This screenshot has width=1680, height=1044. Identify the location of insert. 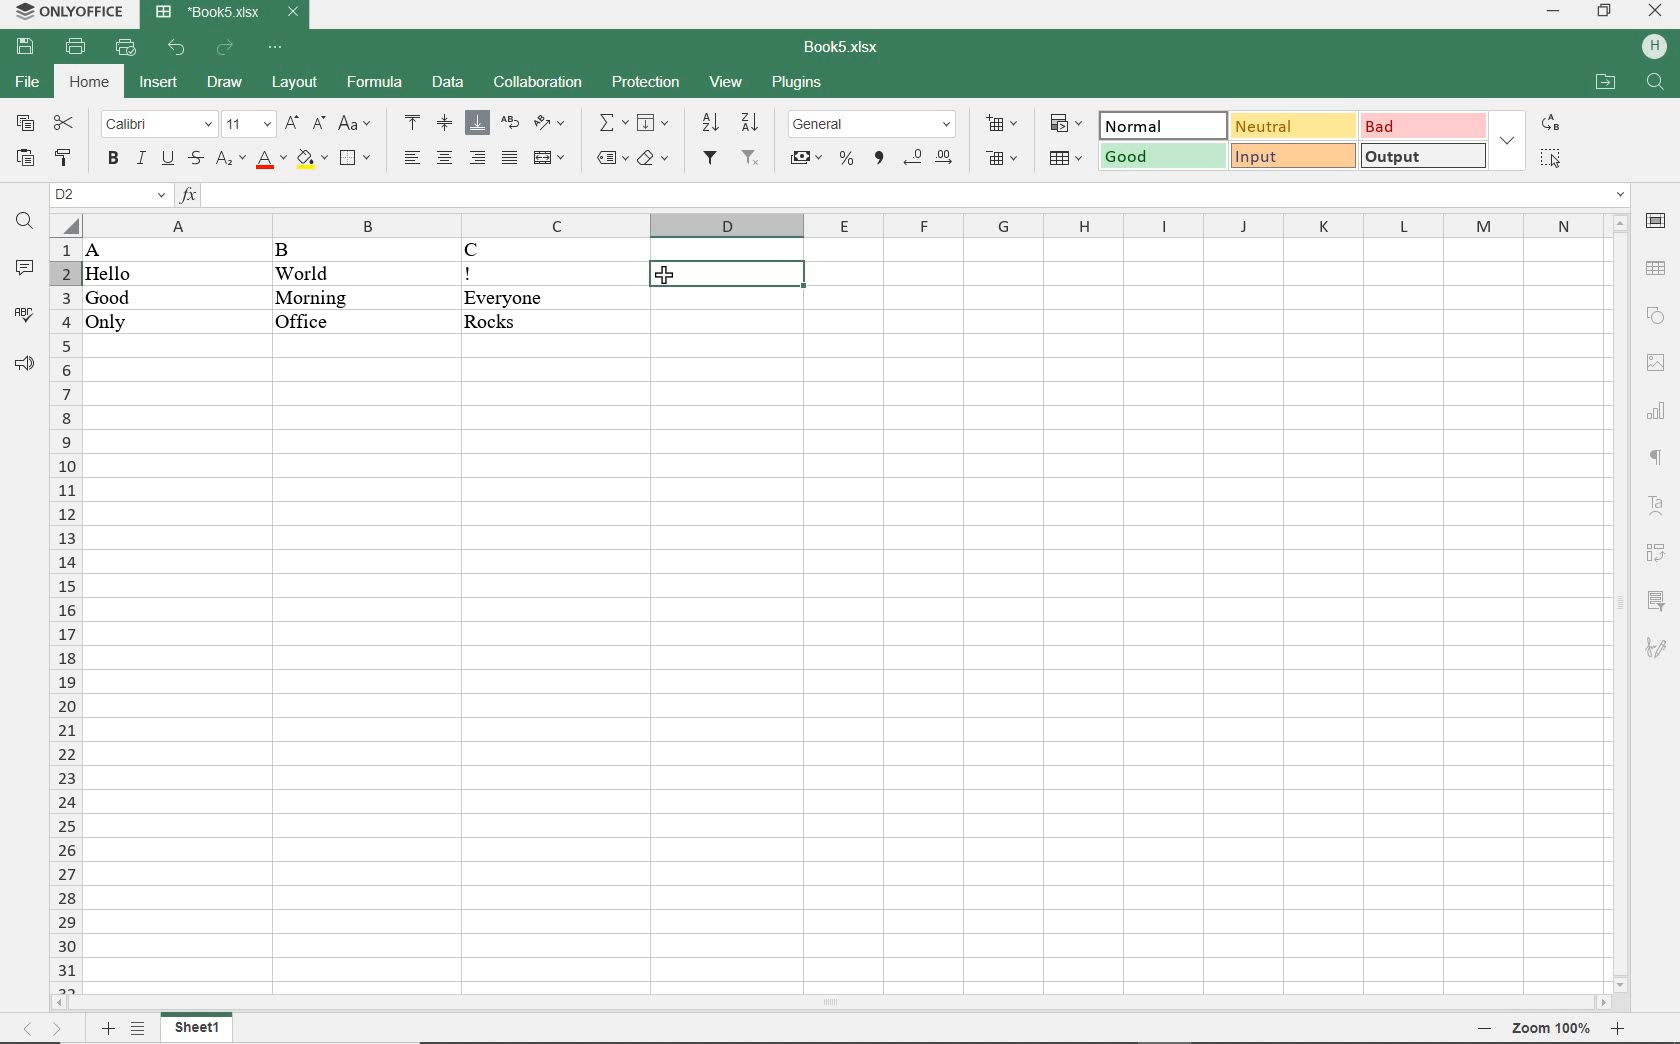
(159, 85).